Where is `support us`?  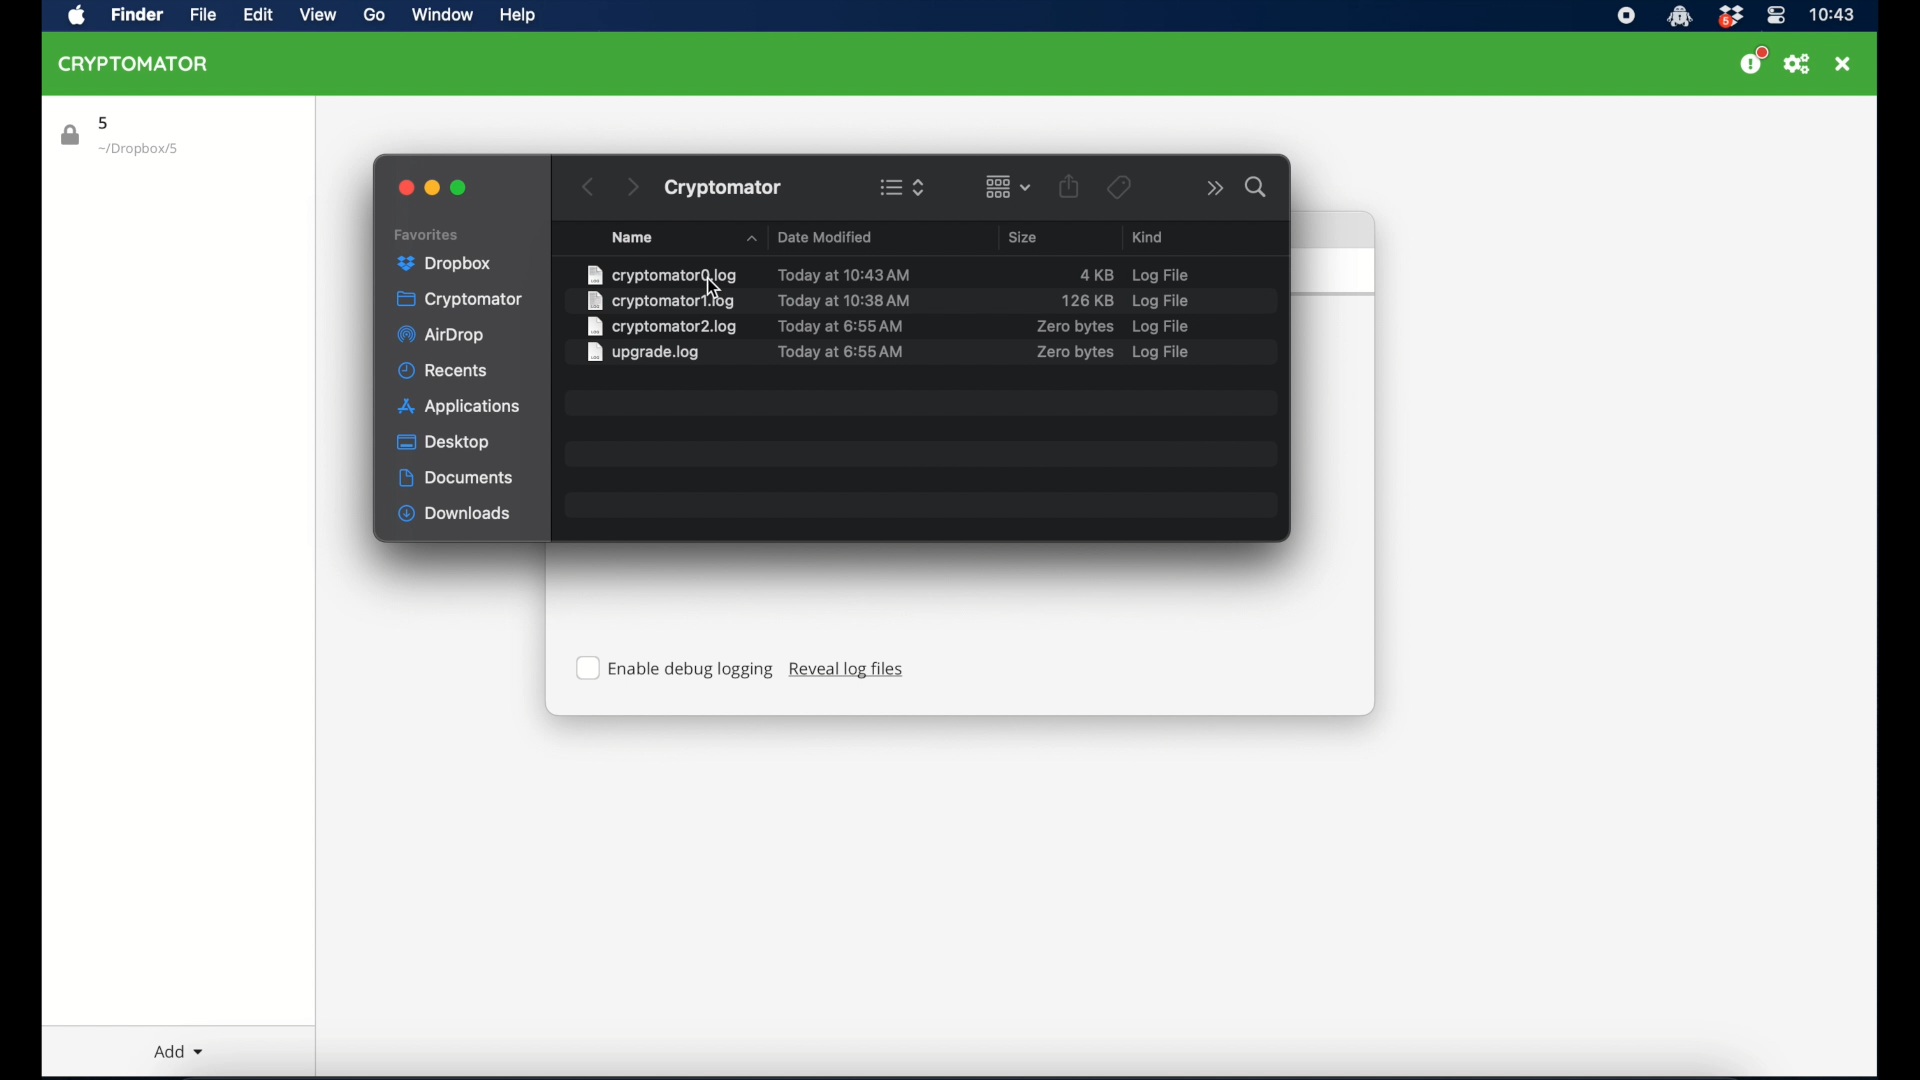
support us is located at coordinates (1755, 61).